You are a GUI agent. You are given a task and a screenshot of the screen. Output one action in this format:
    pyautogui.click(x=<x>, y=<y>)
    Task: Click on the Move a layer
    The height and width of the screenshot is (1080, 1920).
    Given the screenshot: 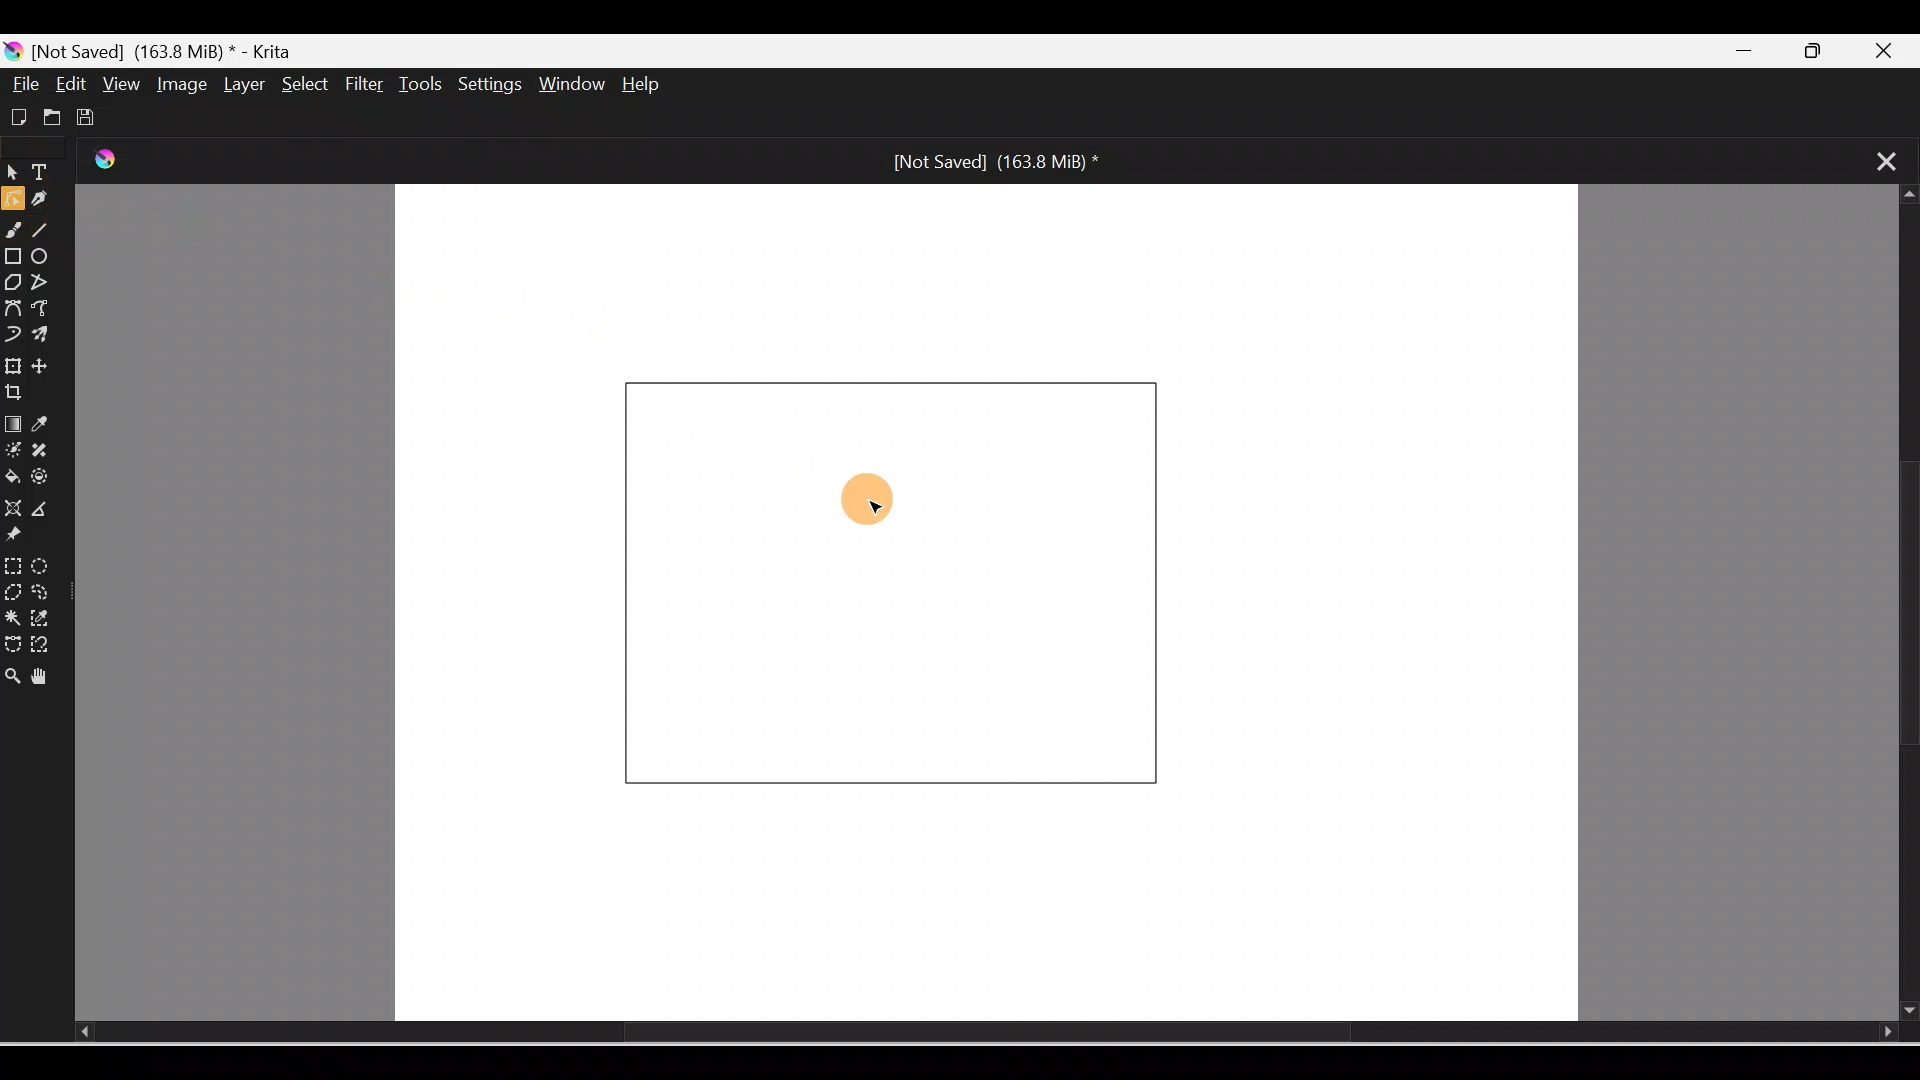 What is the action you would take?
    pyautogui.click(x=49, y=366)
    